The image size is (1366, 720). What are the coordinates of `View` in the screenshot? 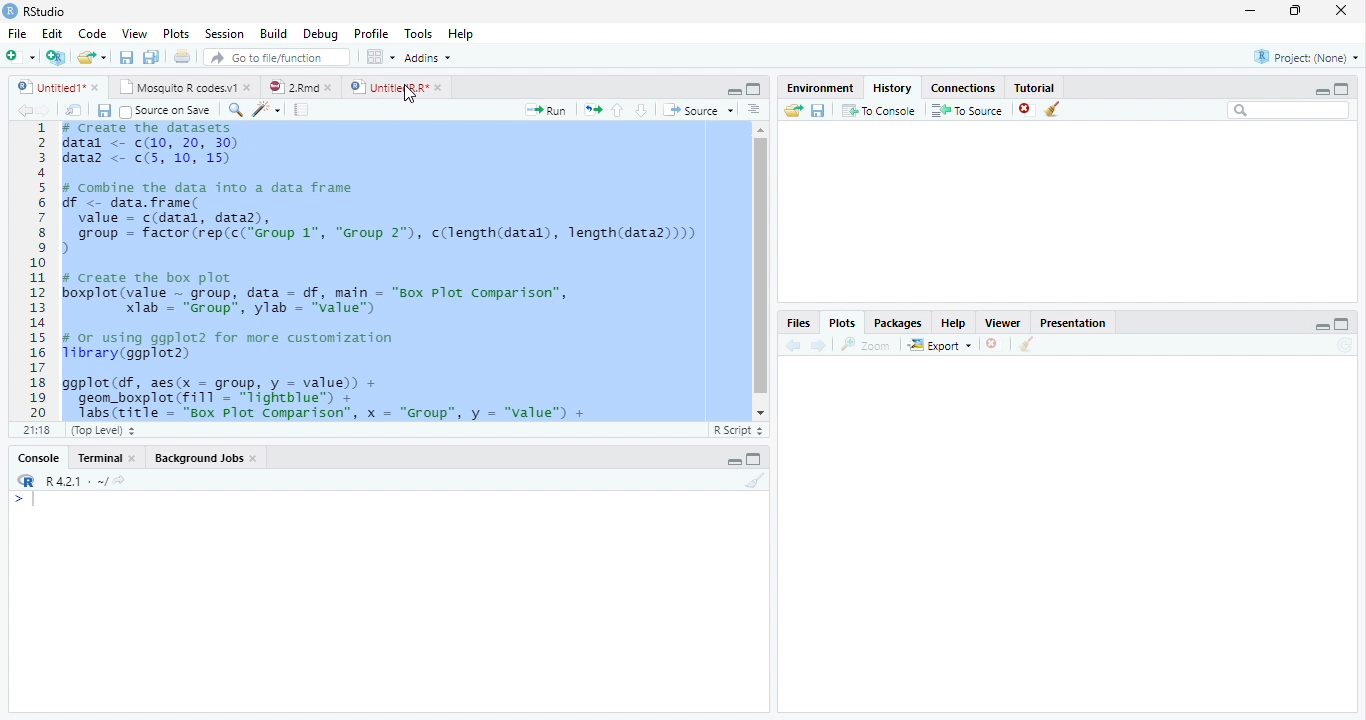 It's located at (134, 32).